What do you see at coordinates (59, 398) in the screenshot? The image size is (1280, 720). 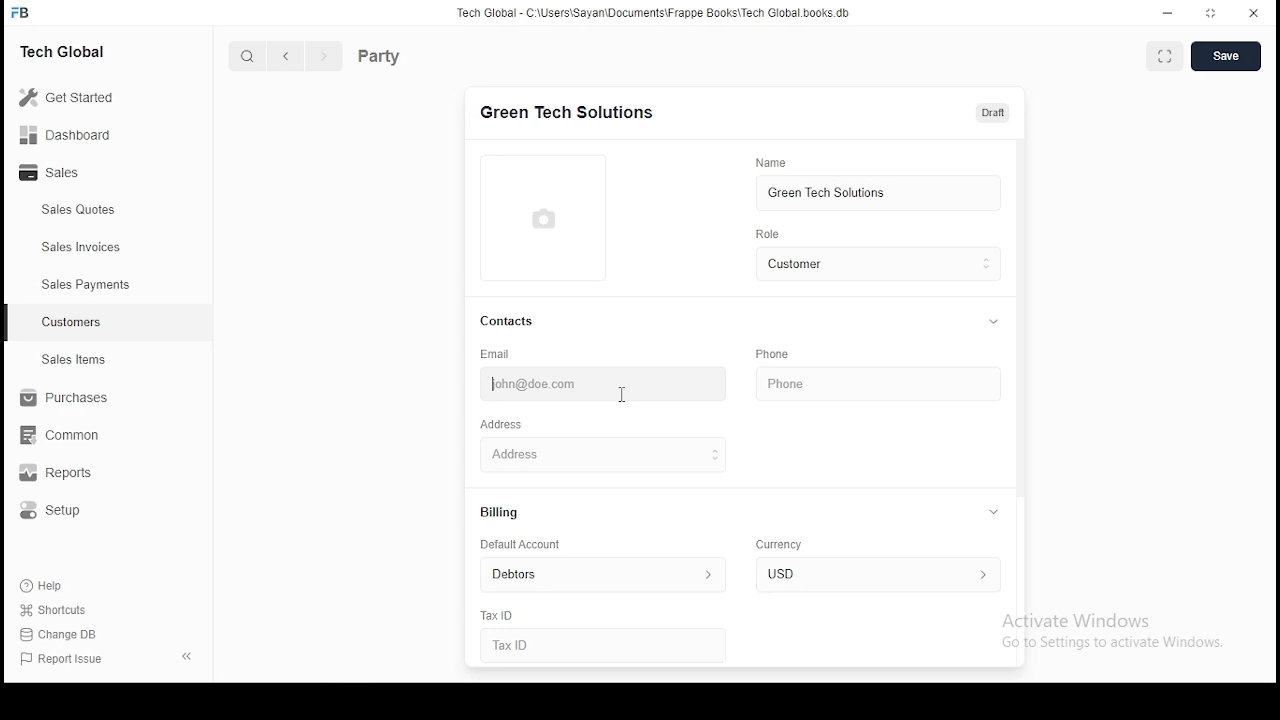 I see `purchase` at bounding box center [59, 398].